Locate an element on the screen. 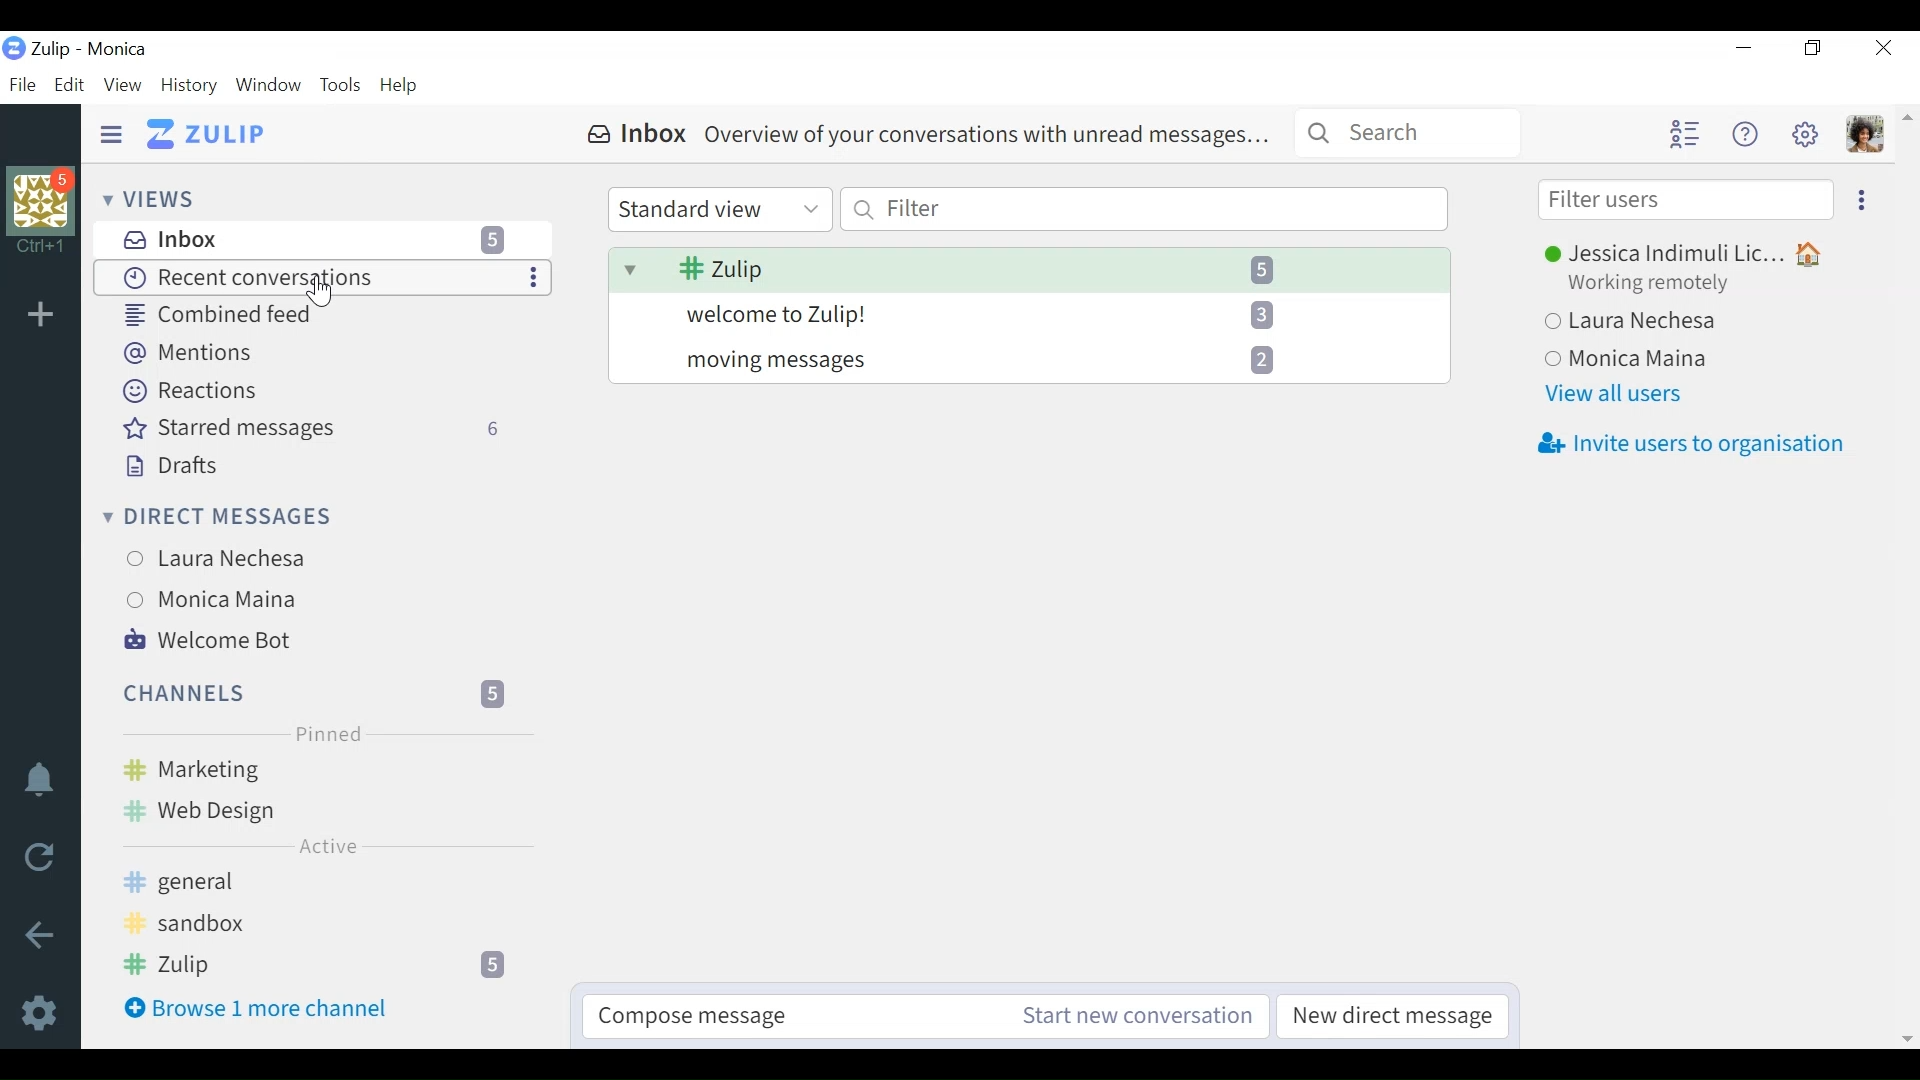  Mentions is located at coordinates (188, 355).